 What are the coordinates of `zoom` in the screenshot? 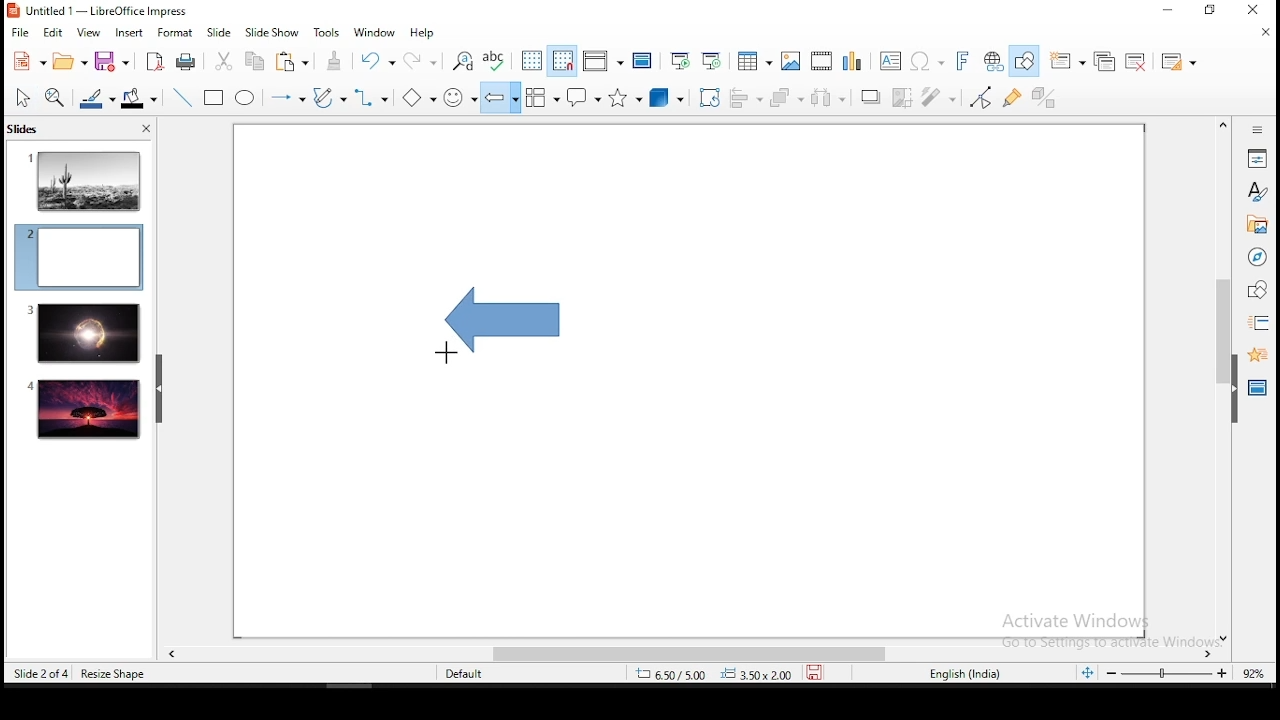 It's located at (1166, 673).